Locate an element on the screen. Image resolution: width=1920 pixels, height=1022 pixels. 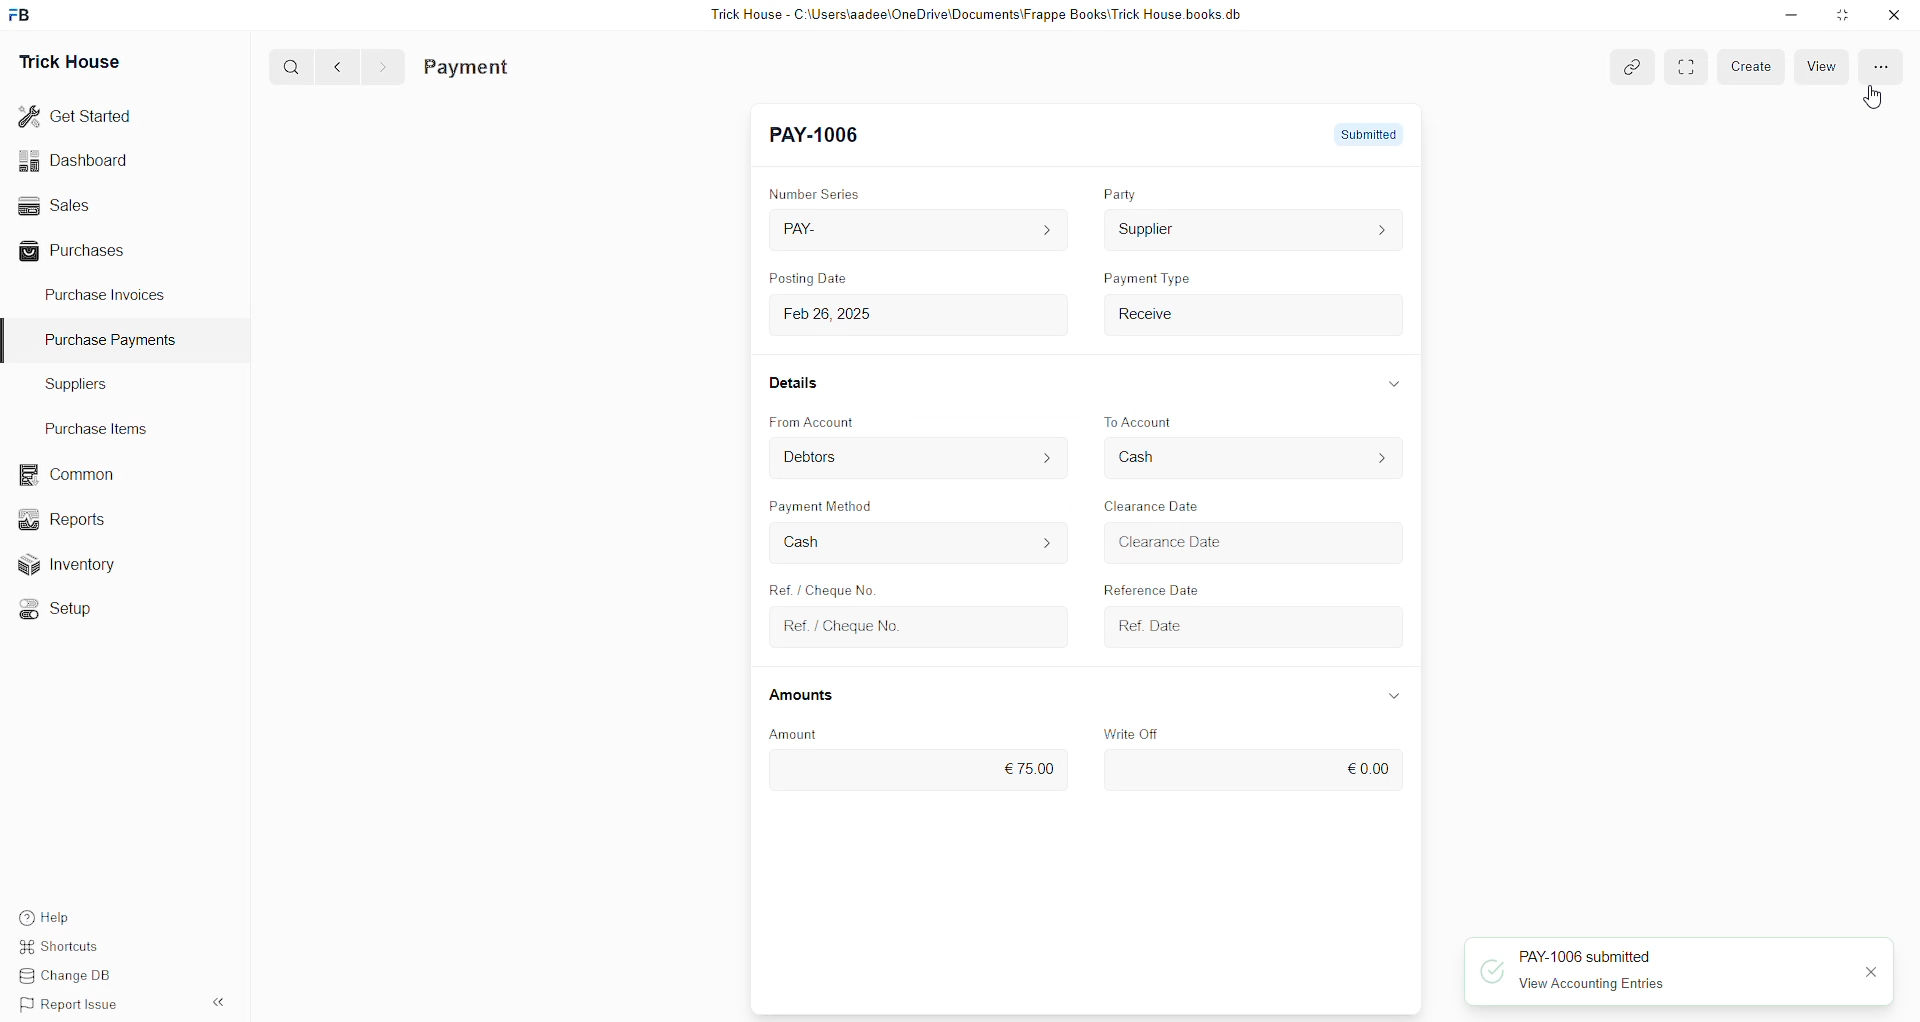
Trick House is located at coordinates (72, 58).